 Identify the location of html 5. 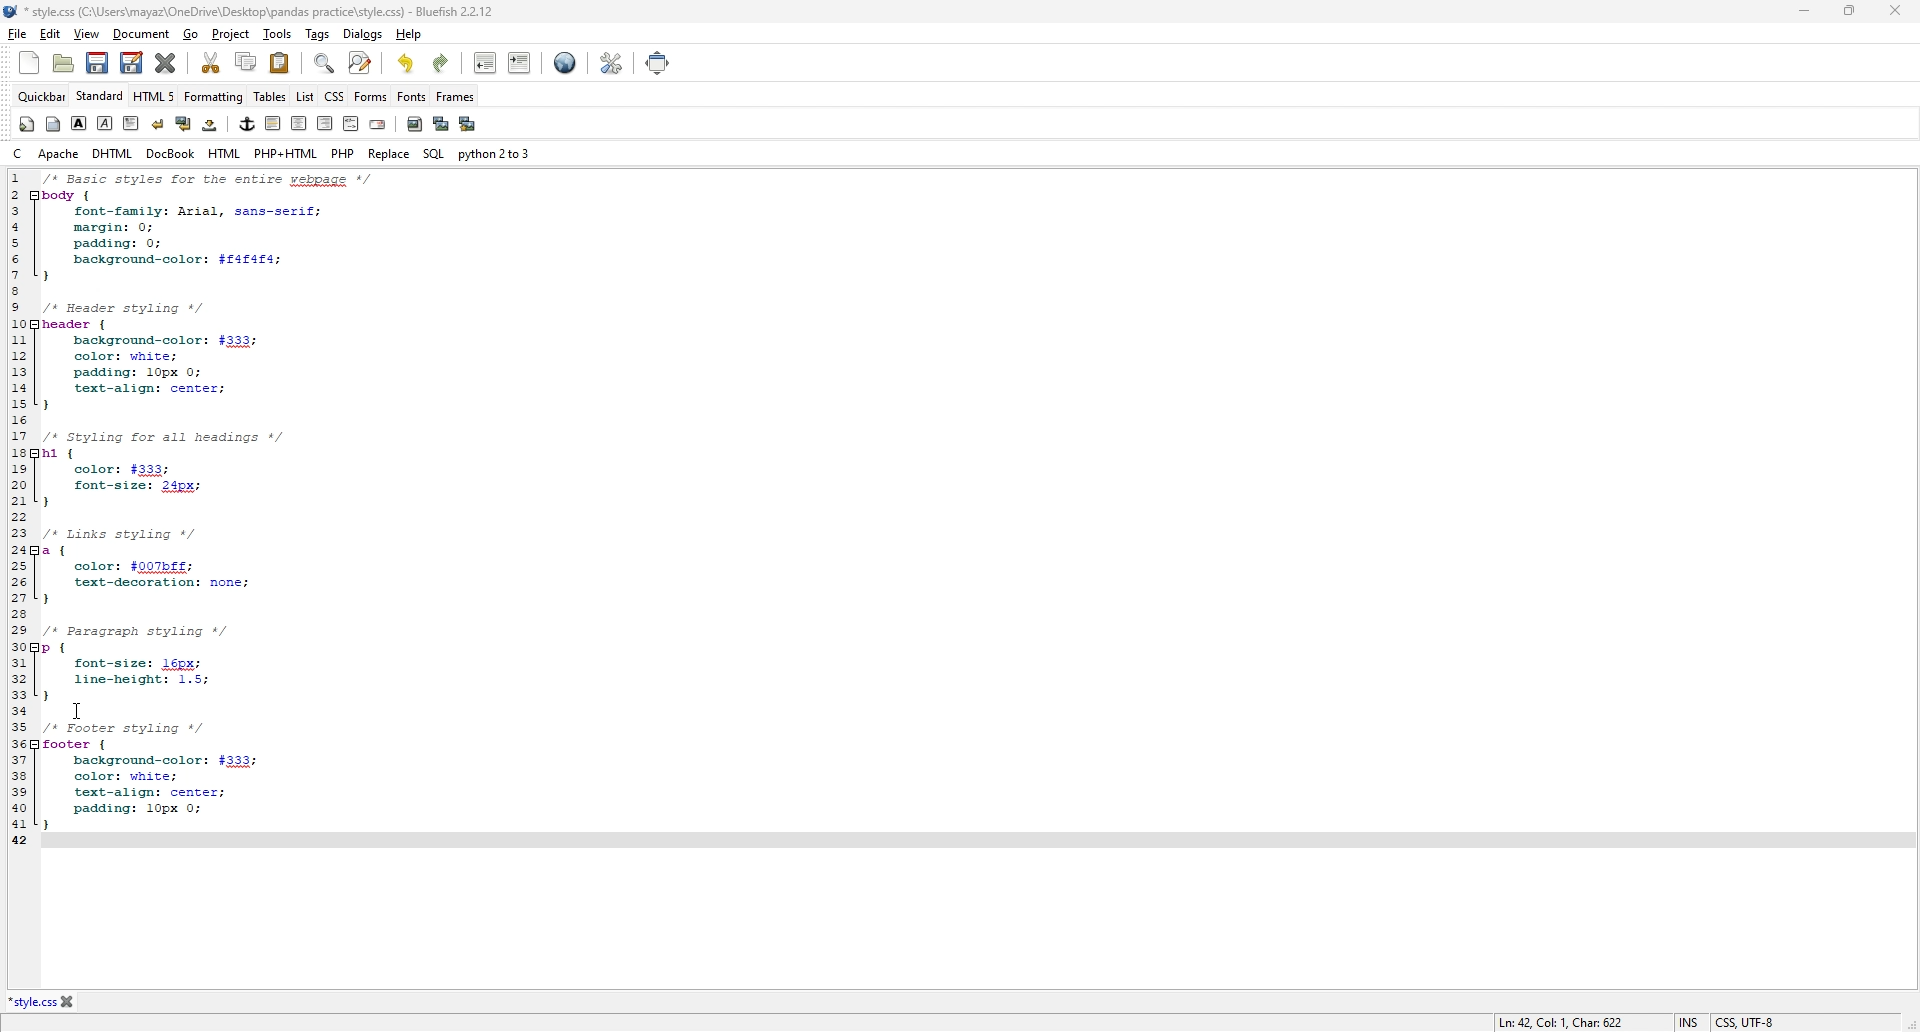
(155, 96).